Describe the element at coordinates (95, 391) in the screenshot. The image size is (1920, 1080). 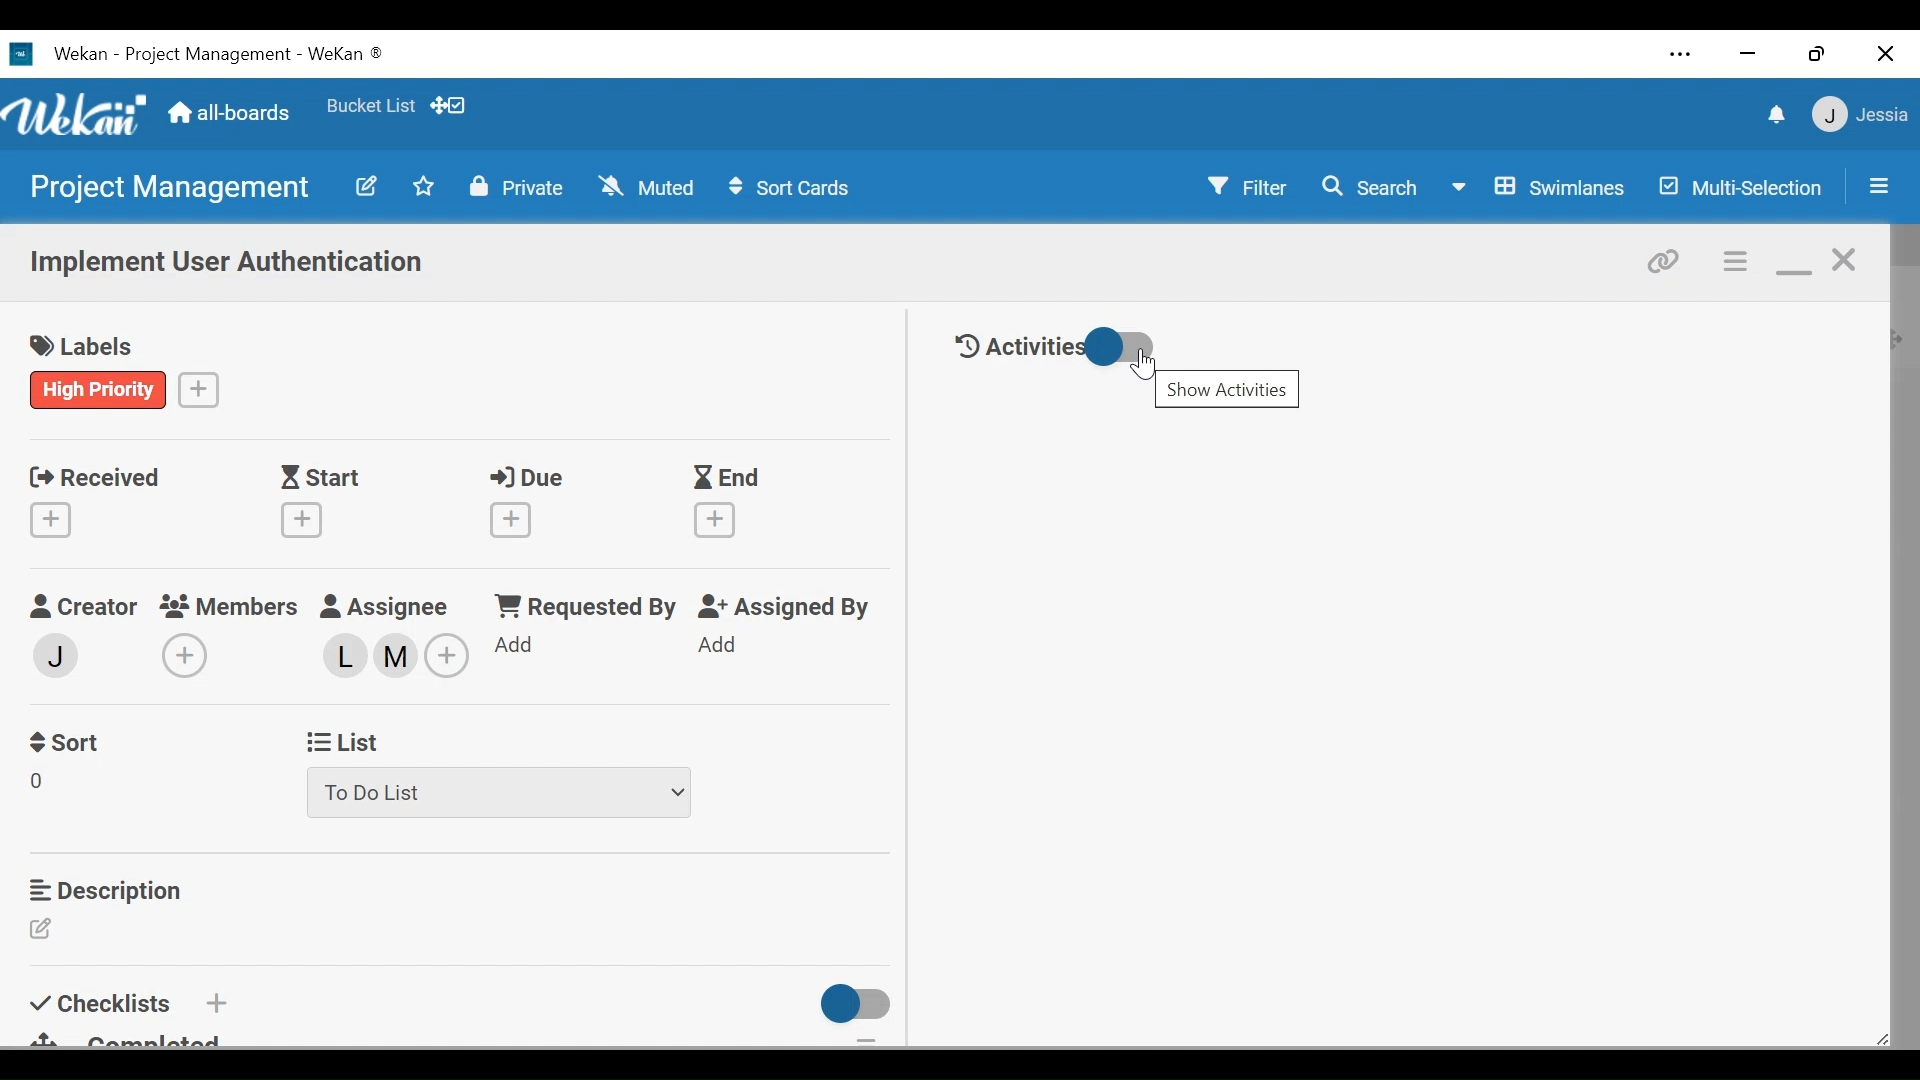
I see `label` at that location.